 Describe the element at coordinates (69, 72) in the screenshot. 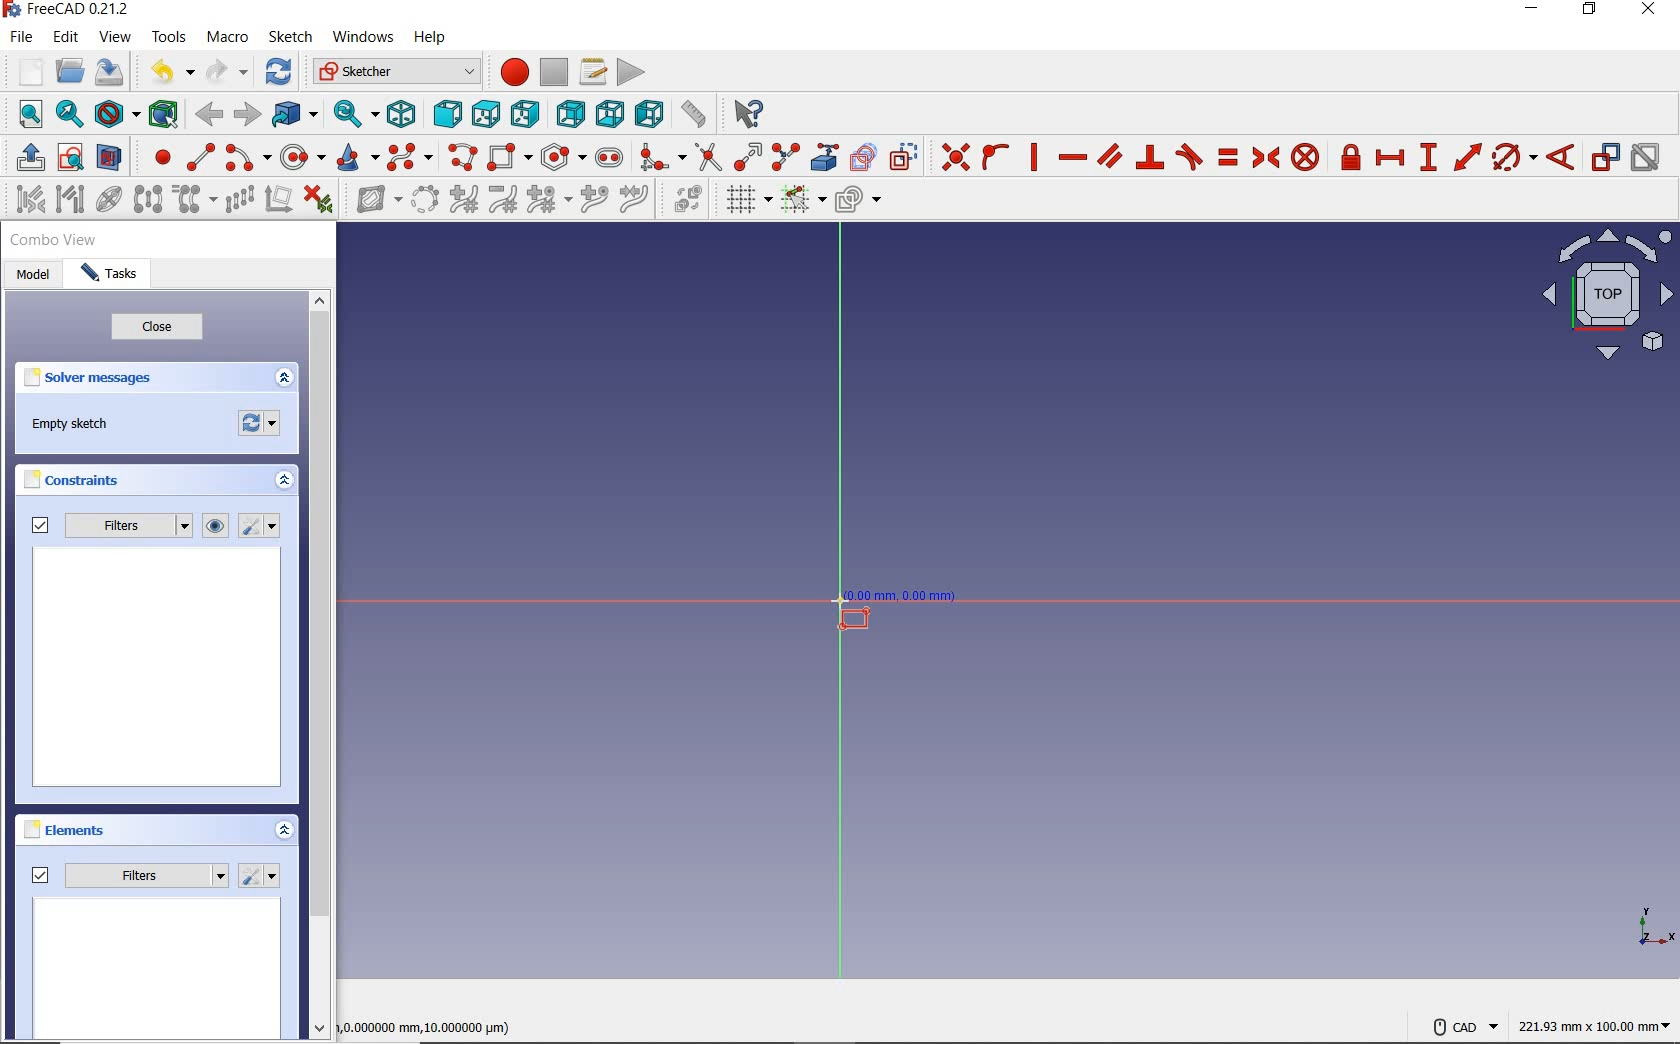

I see `open` at that location.